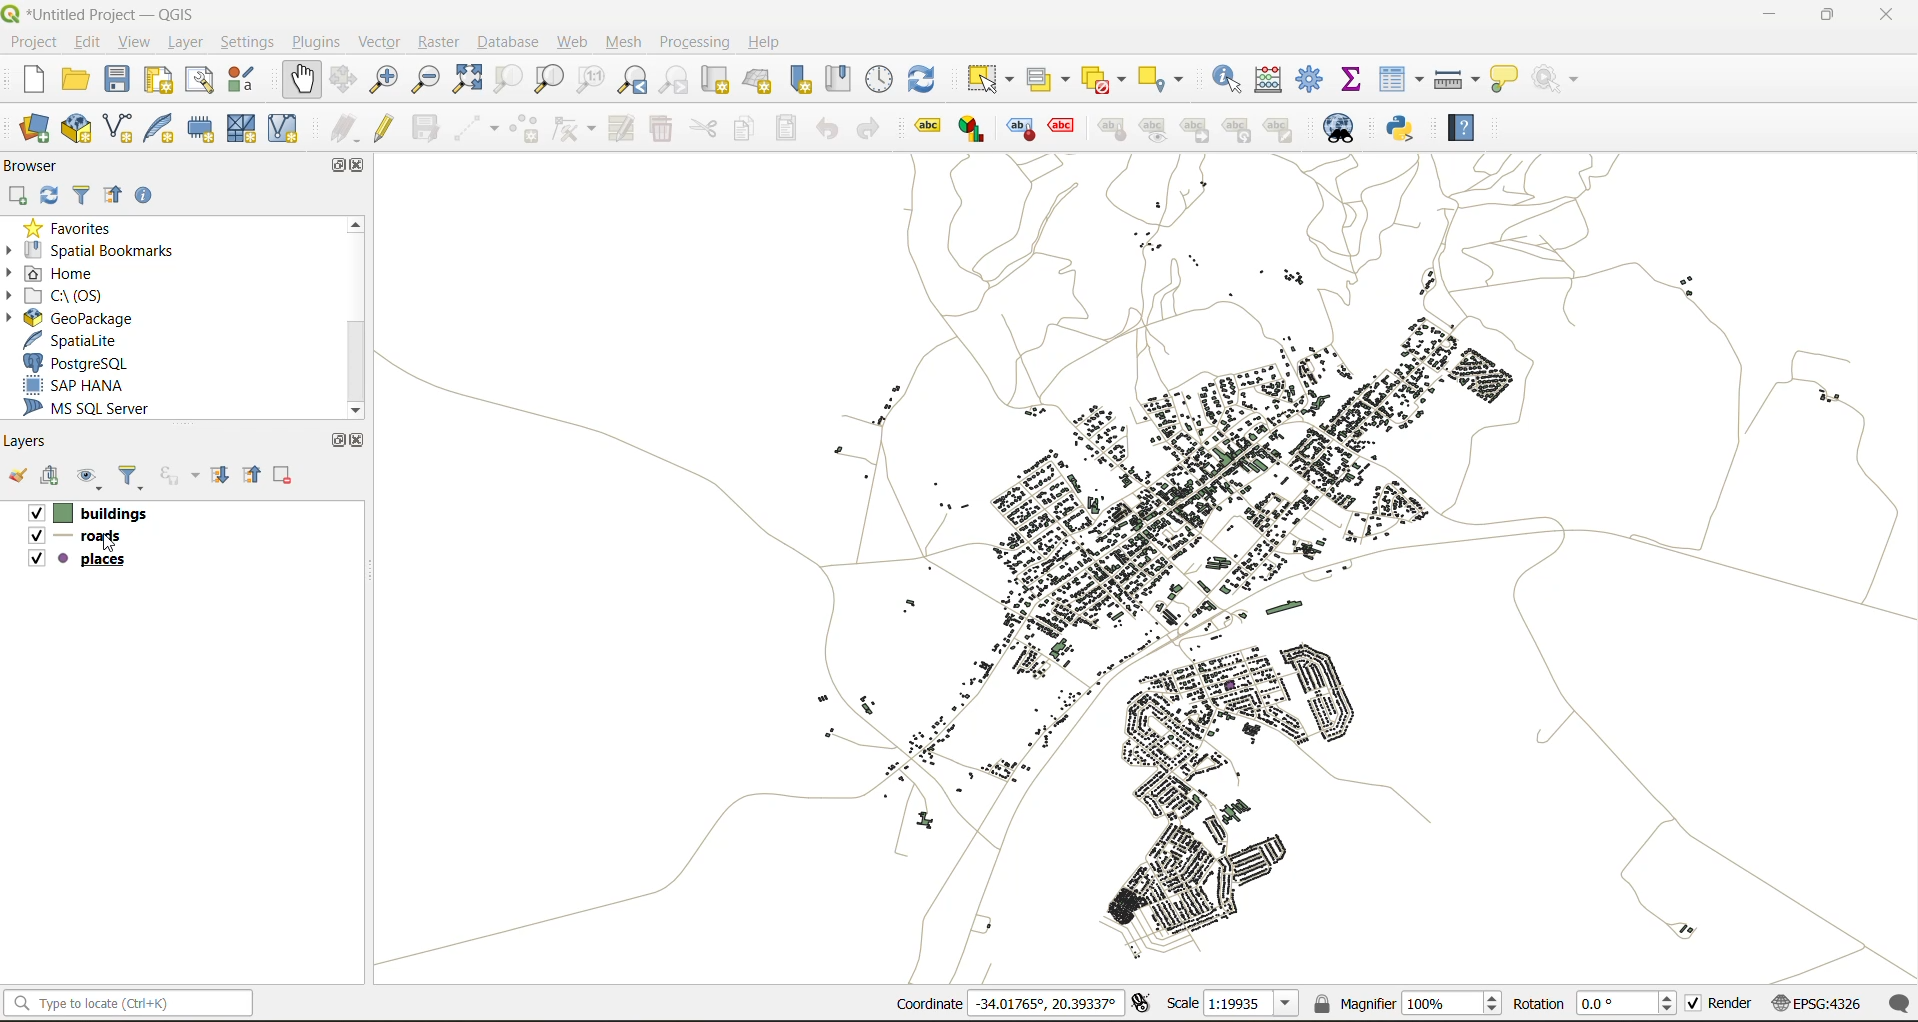 The height and width of the screenshot is (1022, 1918). I want to click on raster, so click(441, 45).